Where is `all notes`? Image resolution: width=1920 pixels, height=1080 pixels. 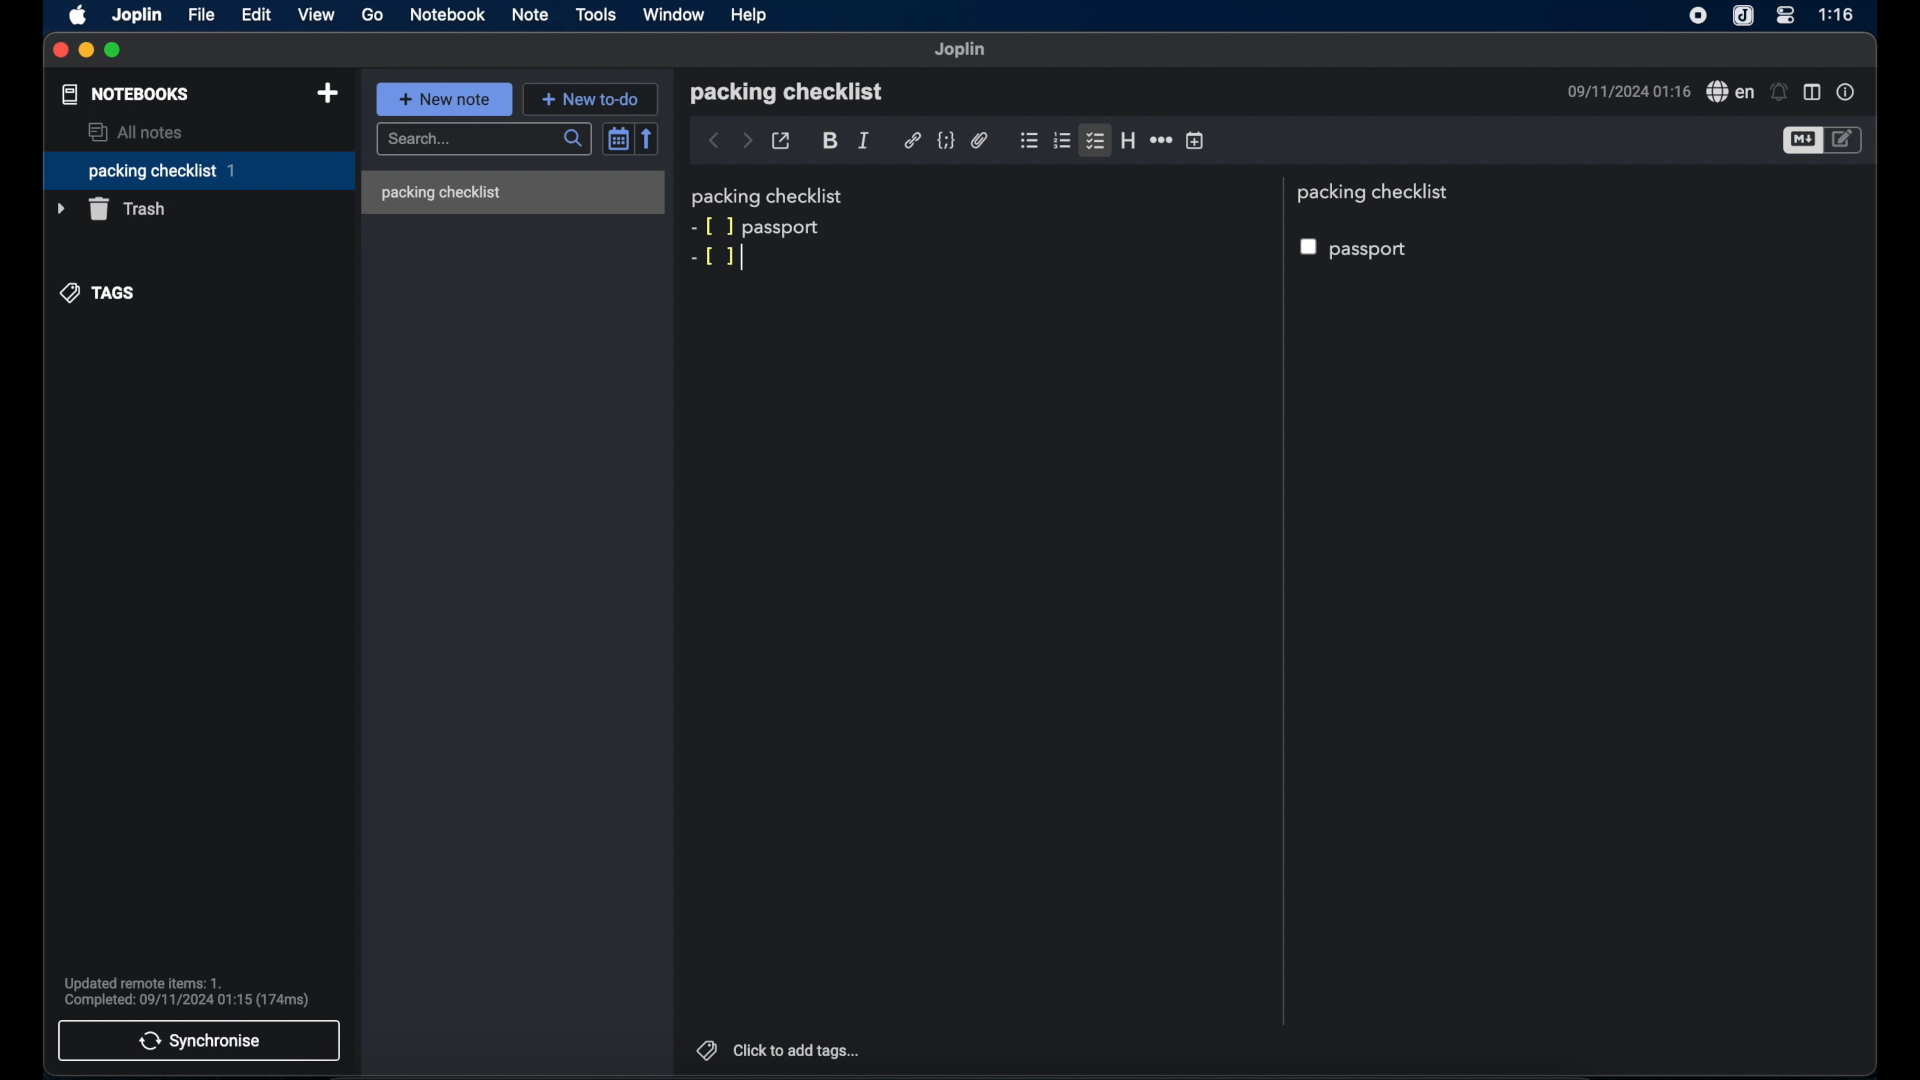
all notes is located at coordinates (138, 132).